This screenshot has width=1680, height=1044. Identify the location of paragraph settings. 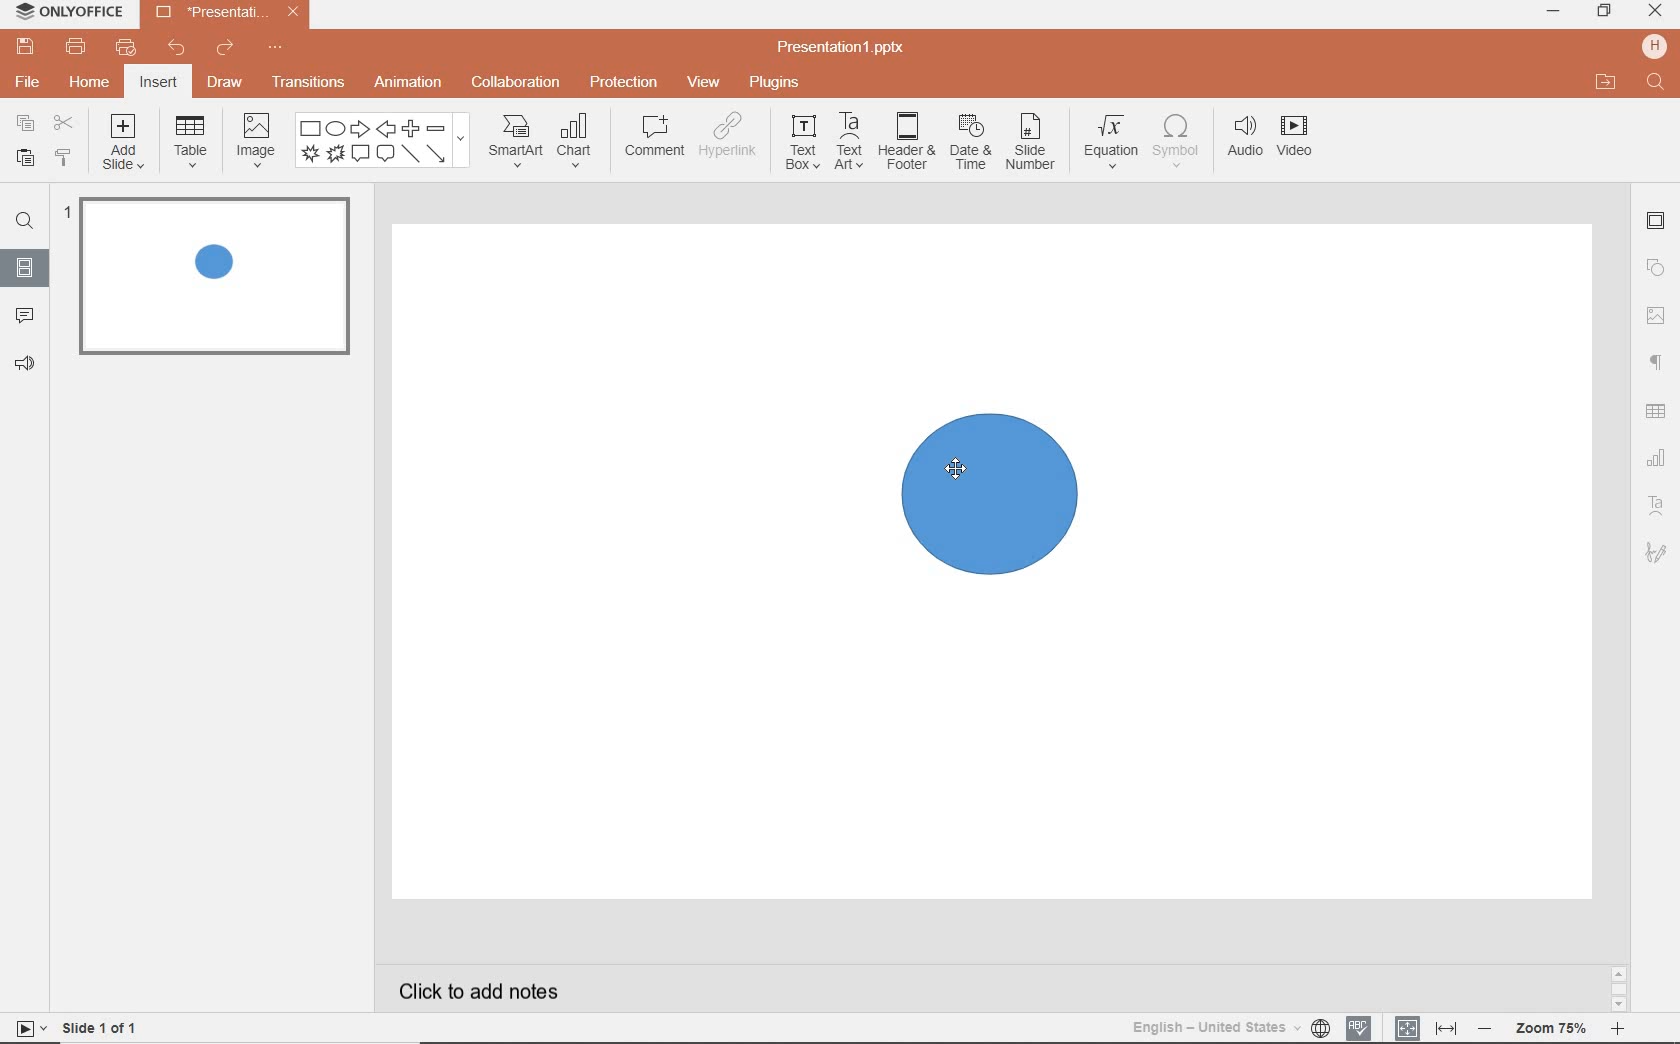
(1657, 362).